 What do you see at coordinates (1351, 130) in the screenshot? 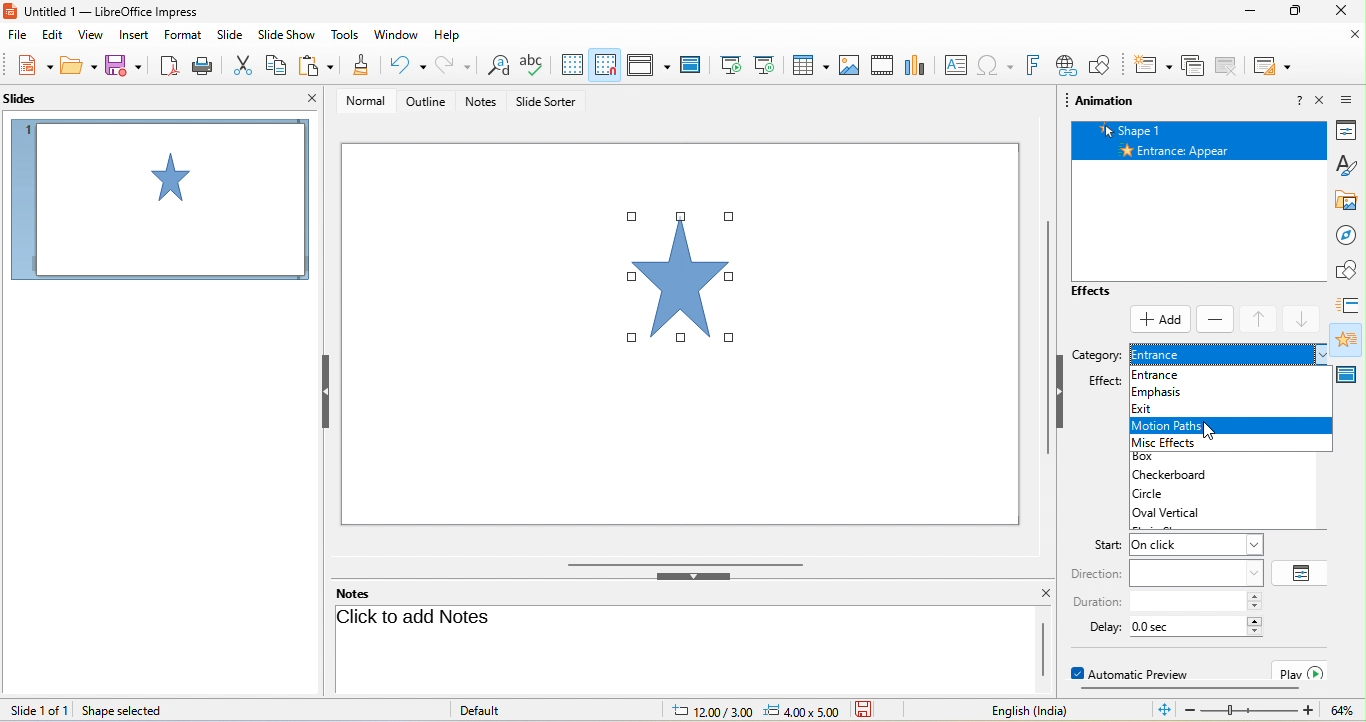
I see `properties` at bounding box center [1351, 130].